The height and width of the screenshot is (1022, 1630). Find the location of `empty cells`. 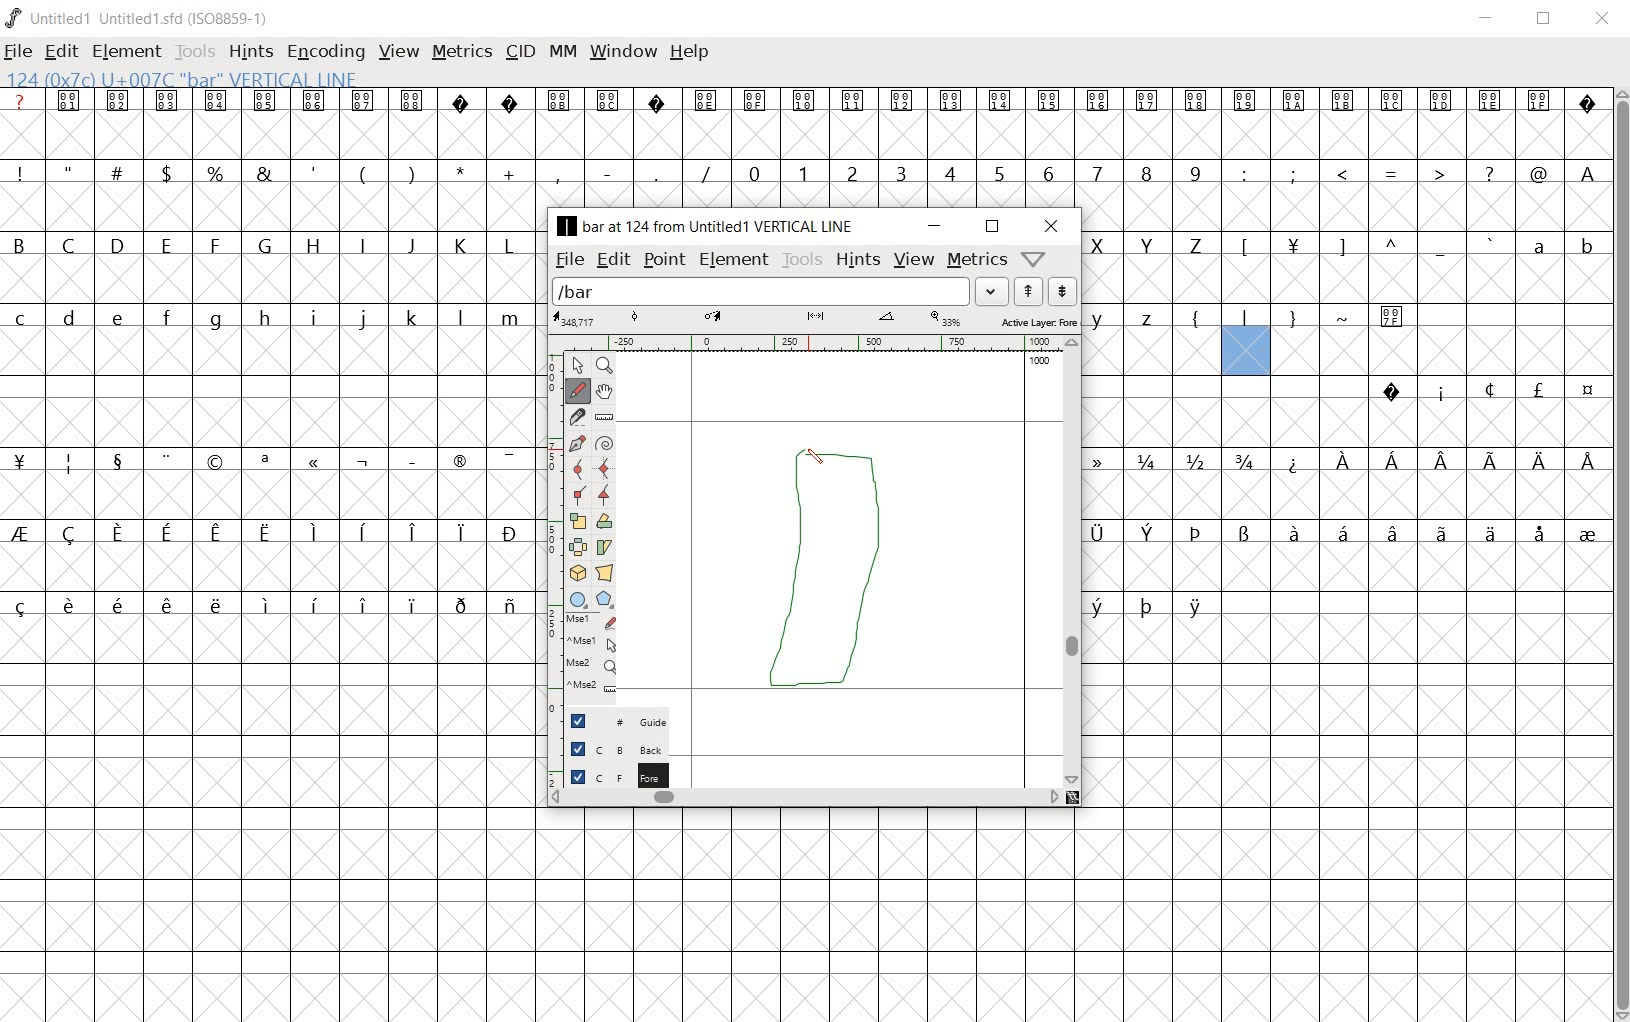

empty cells is located at coordinates (1347, 710).